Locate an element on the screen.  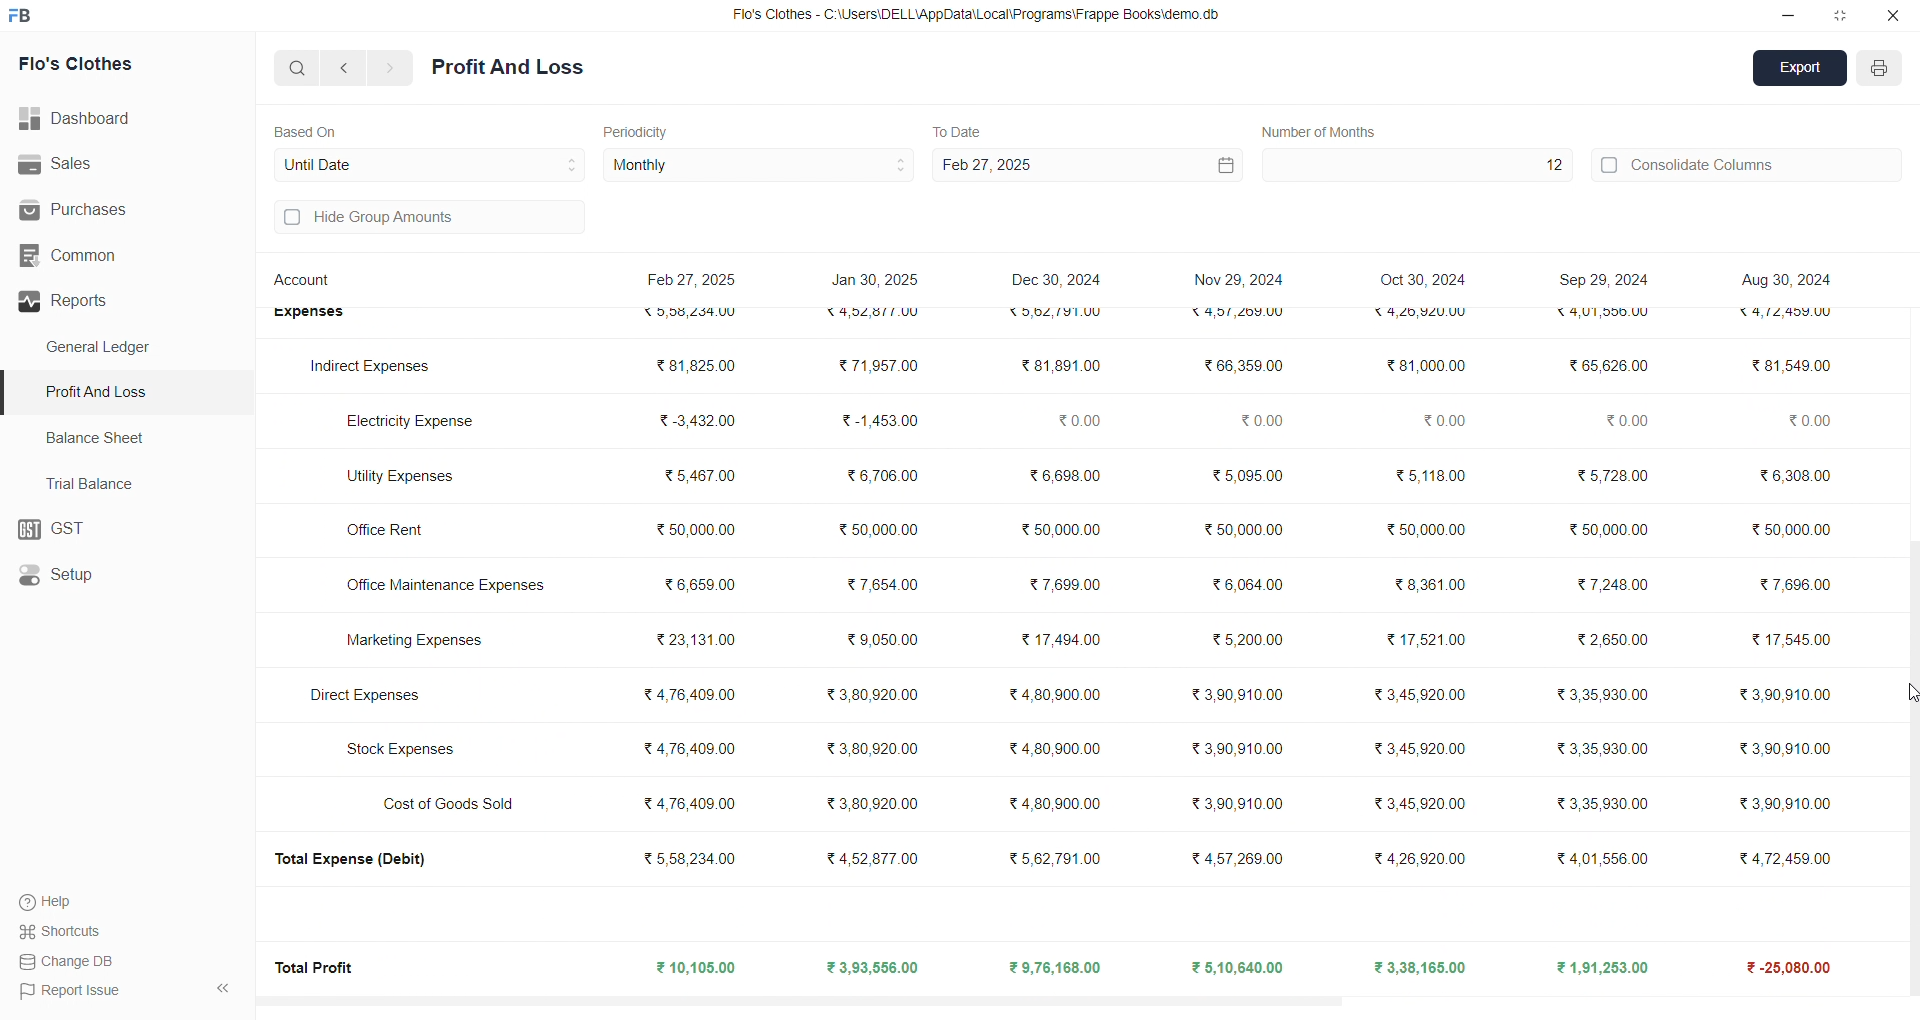
₹3,90,910.00 is located at coordinates (1778, 749).